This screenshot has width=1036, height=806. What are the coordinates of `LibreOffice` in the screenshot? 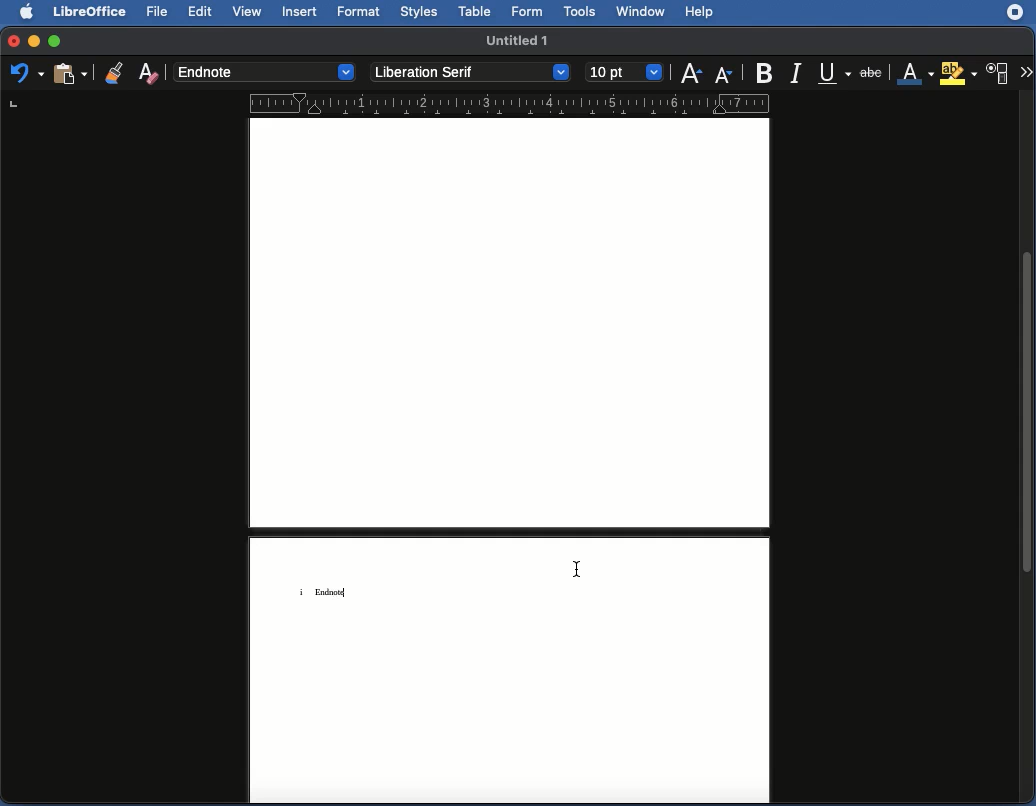 It's located at (91, 12).